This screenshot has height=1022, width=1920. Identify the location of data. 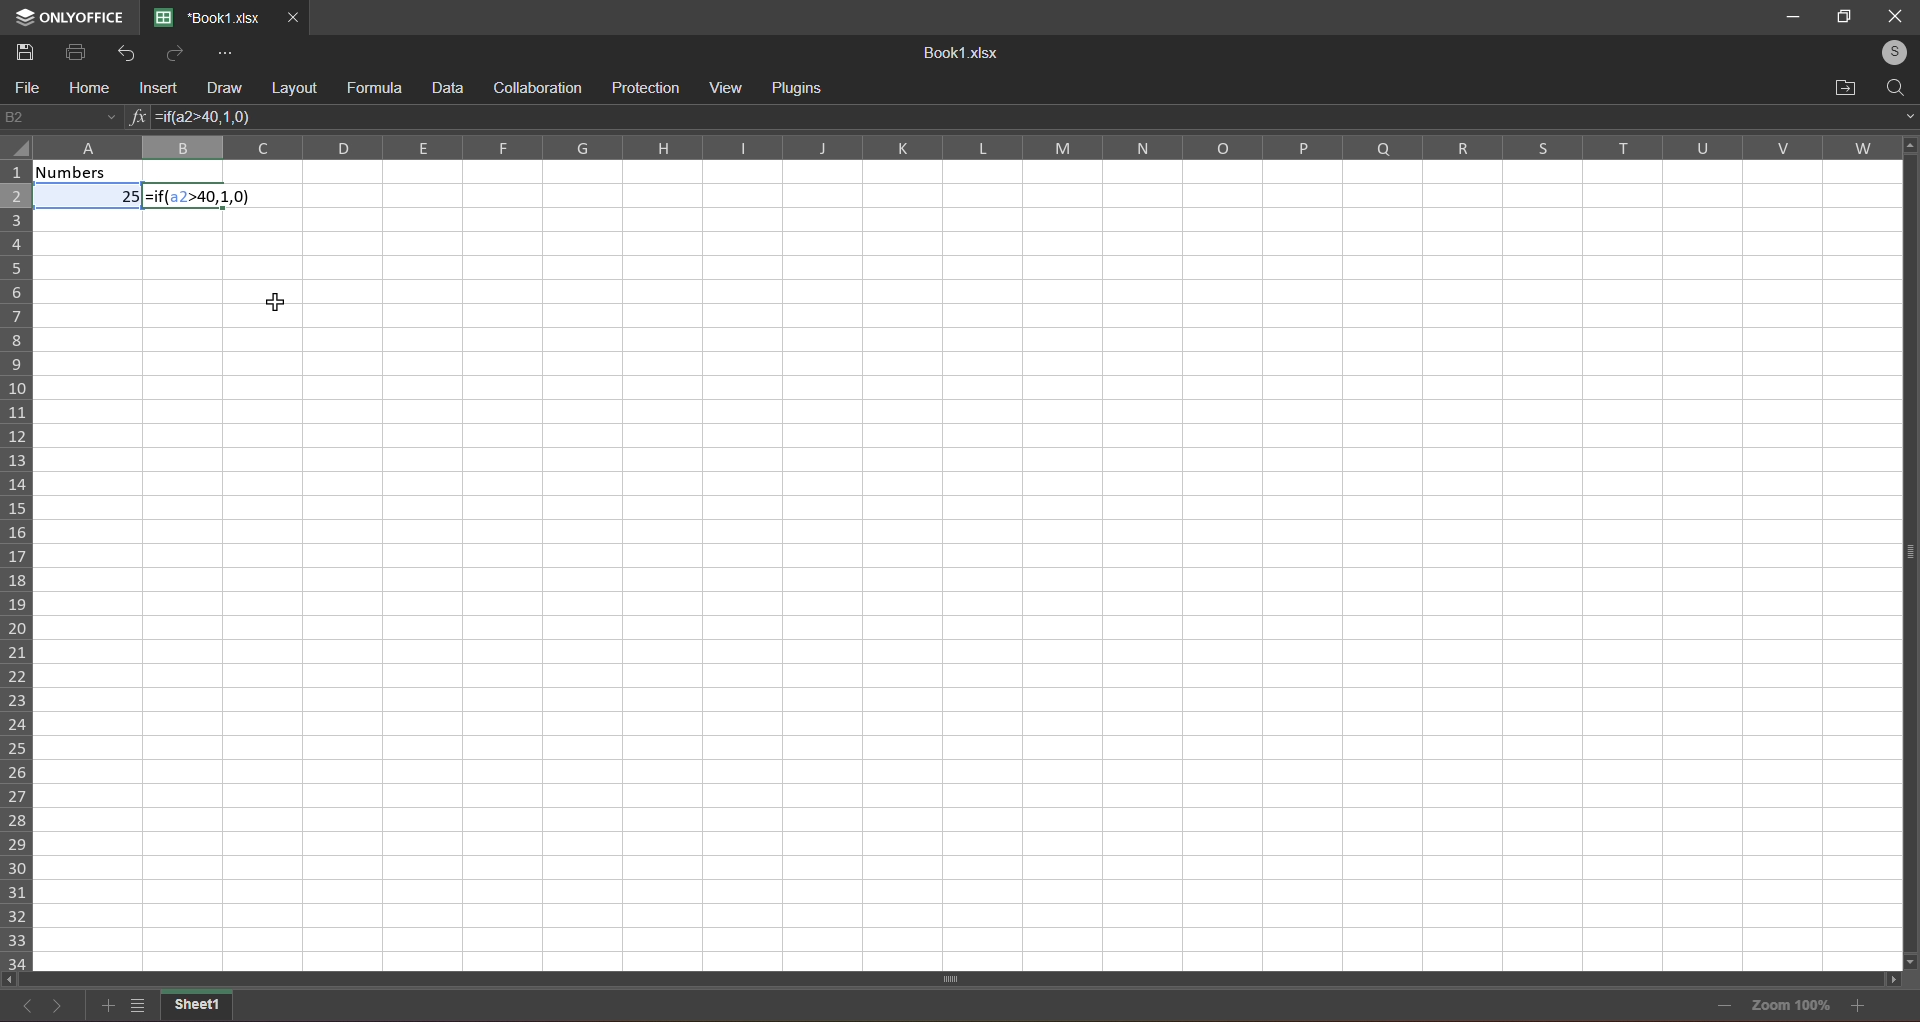
(445, 87).